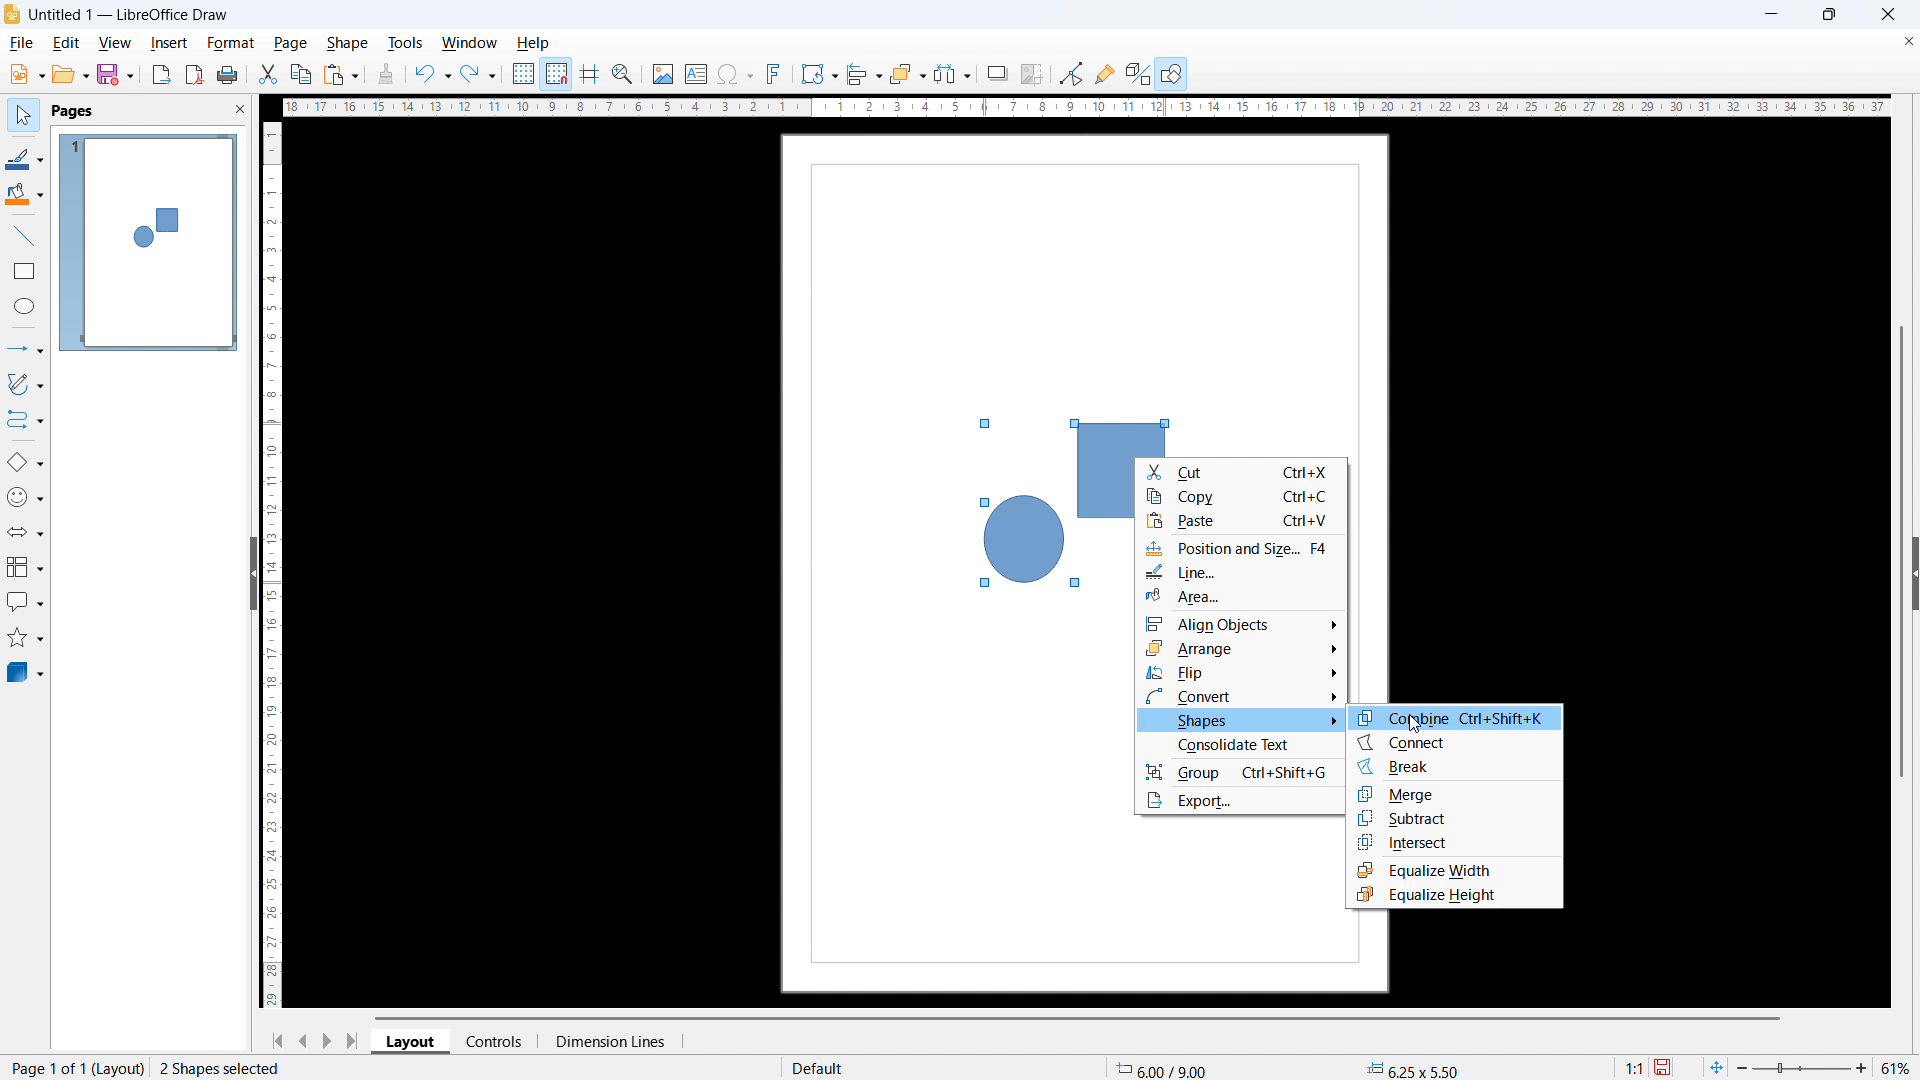 This screenshot has width=1920, height=1080. I want to click on insert symbols, so click(735, 75).